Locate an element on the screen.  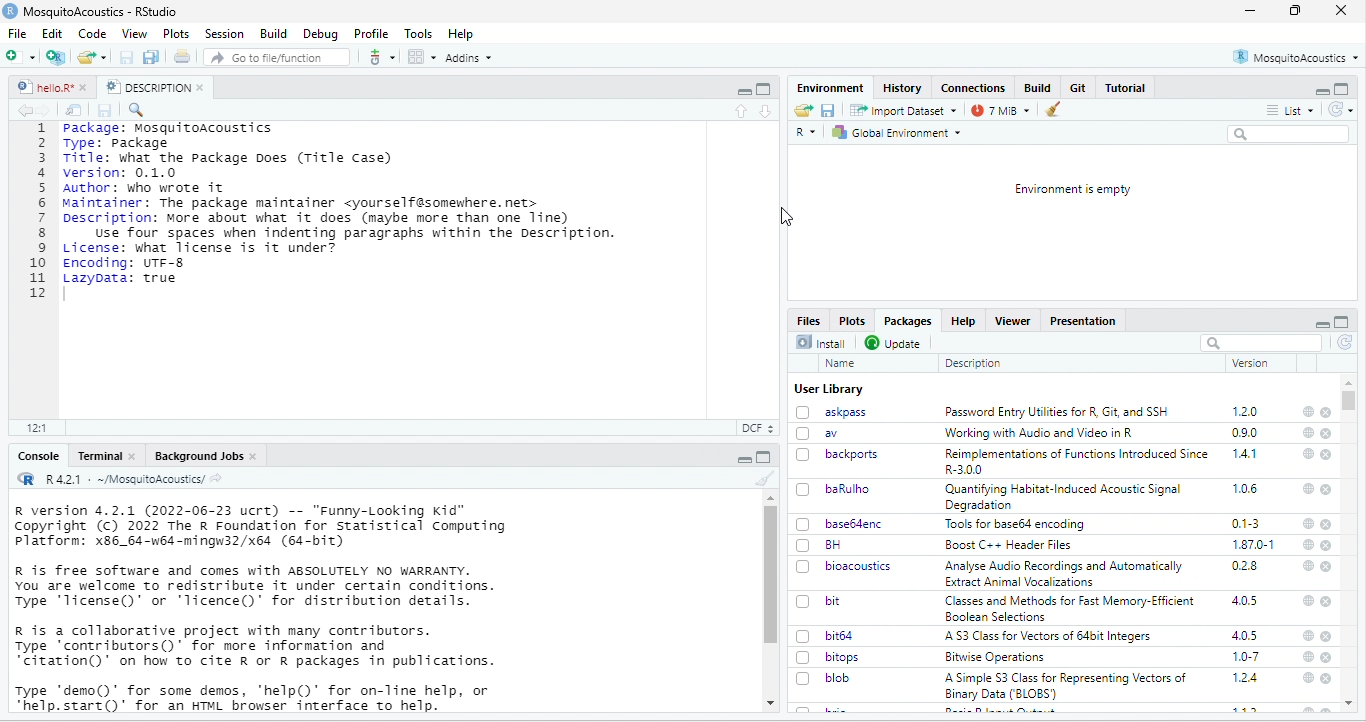
Save is located at coordinates (828, 110).